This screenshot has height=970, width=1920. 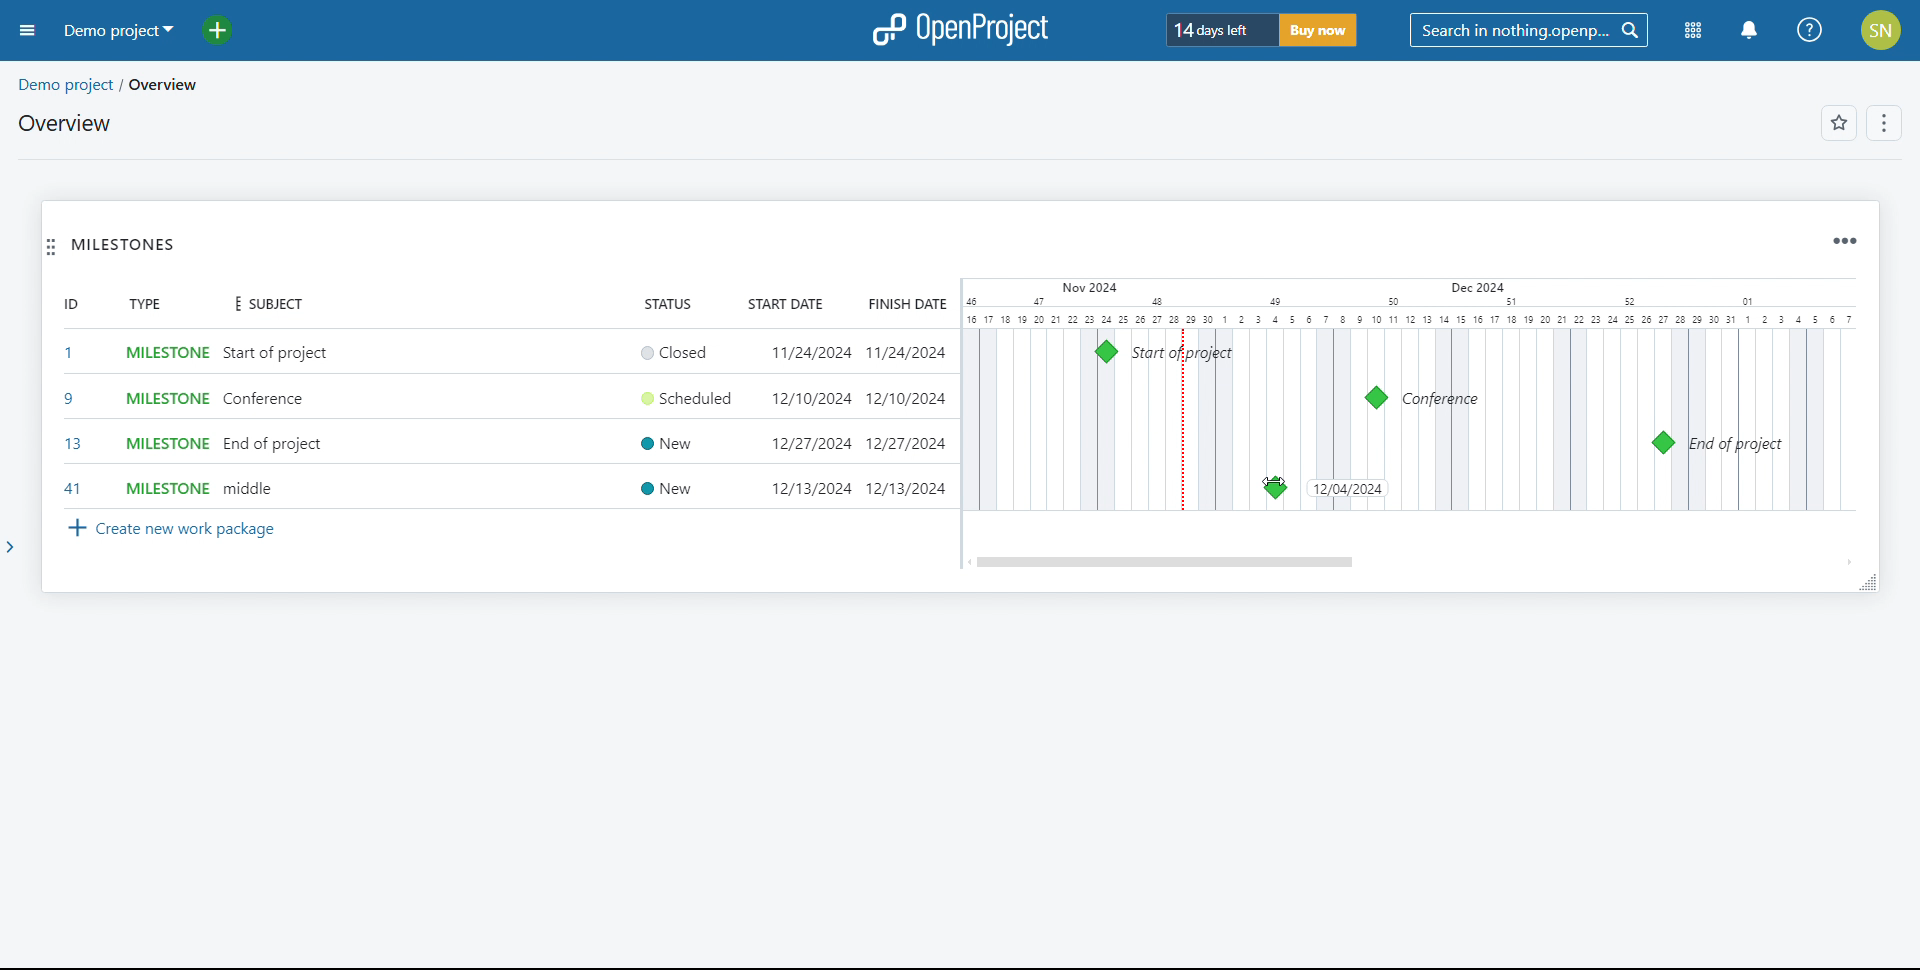 I want to click on set milestone, so click(x=164, y=421).